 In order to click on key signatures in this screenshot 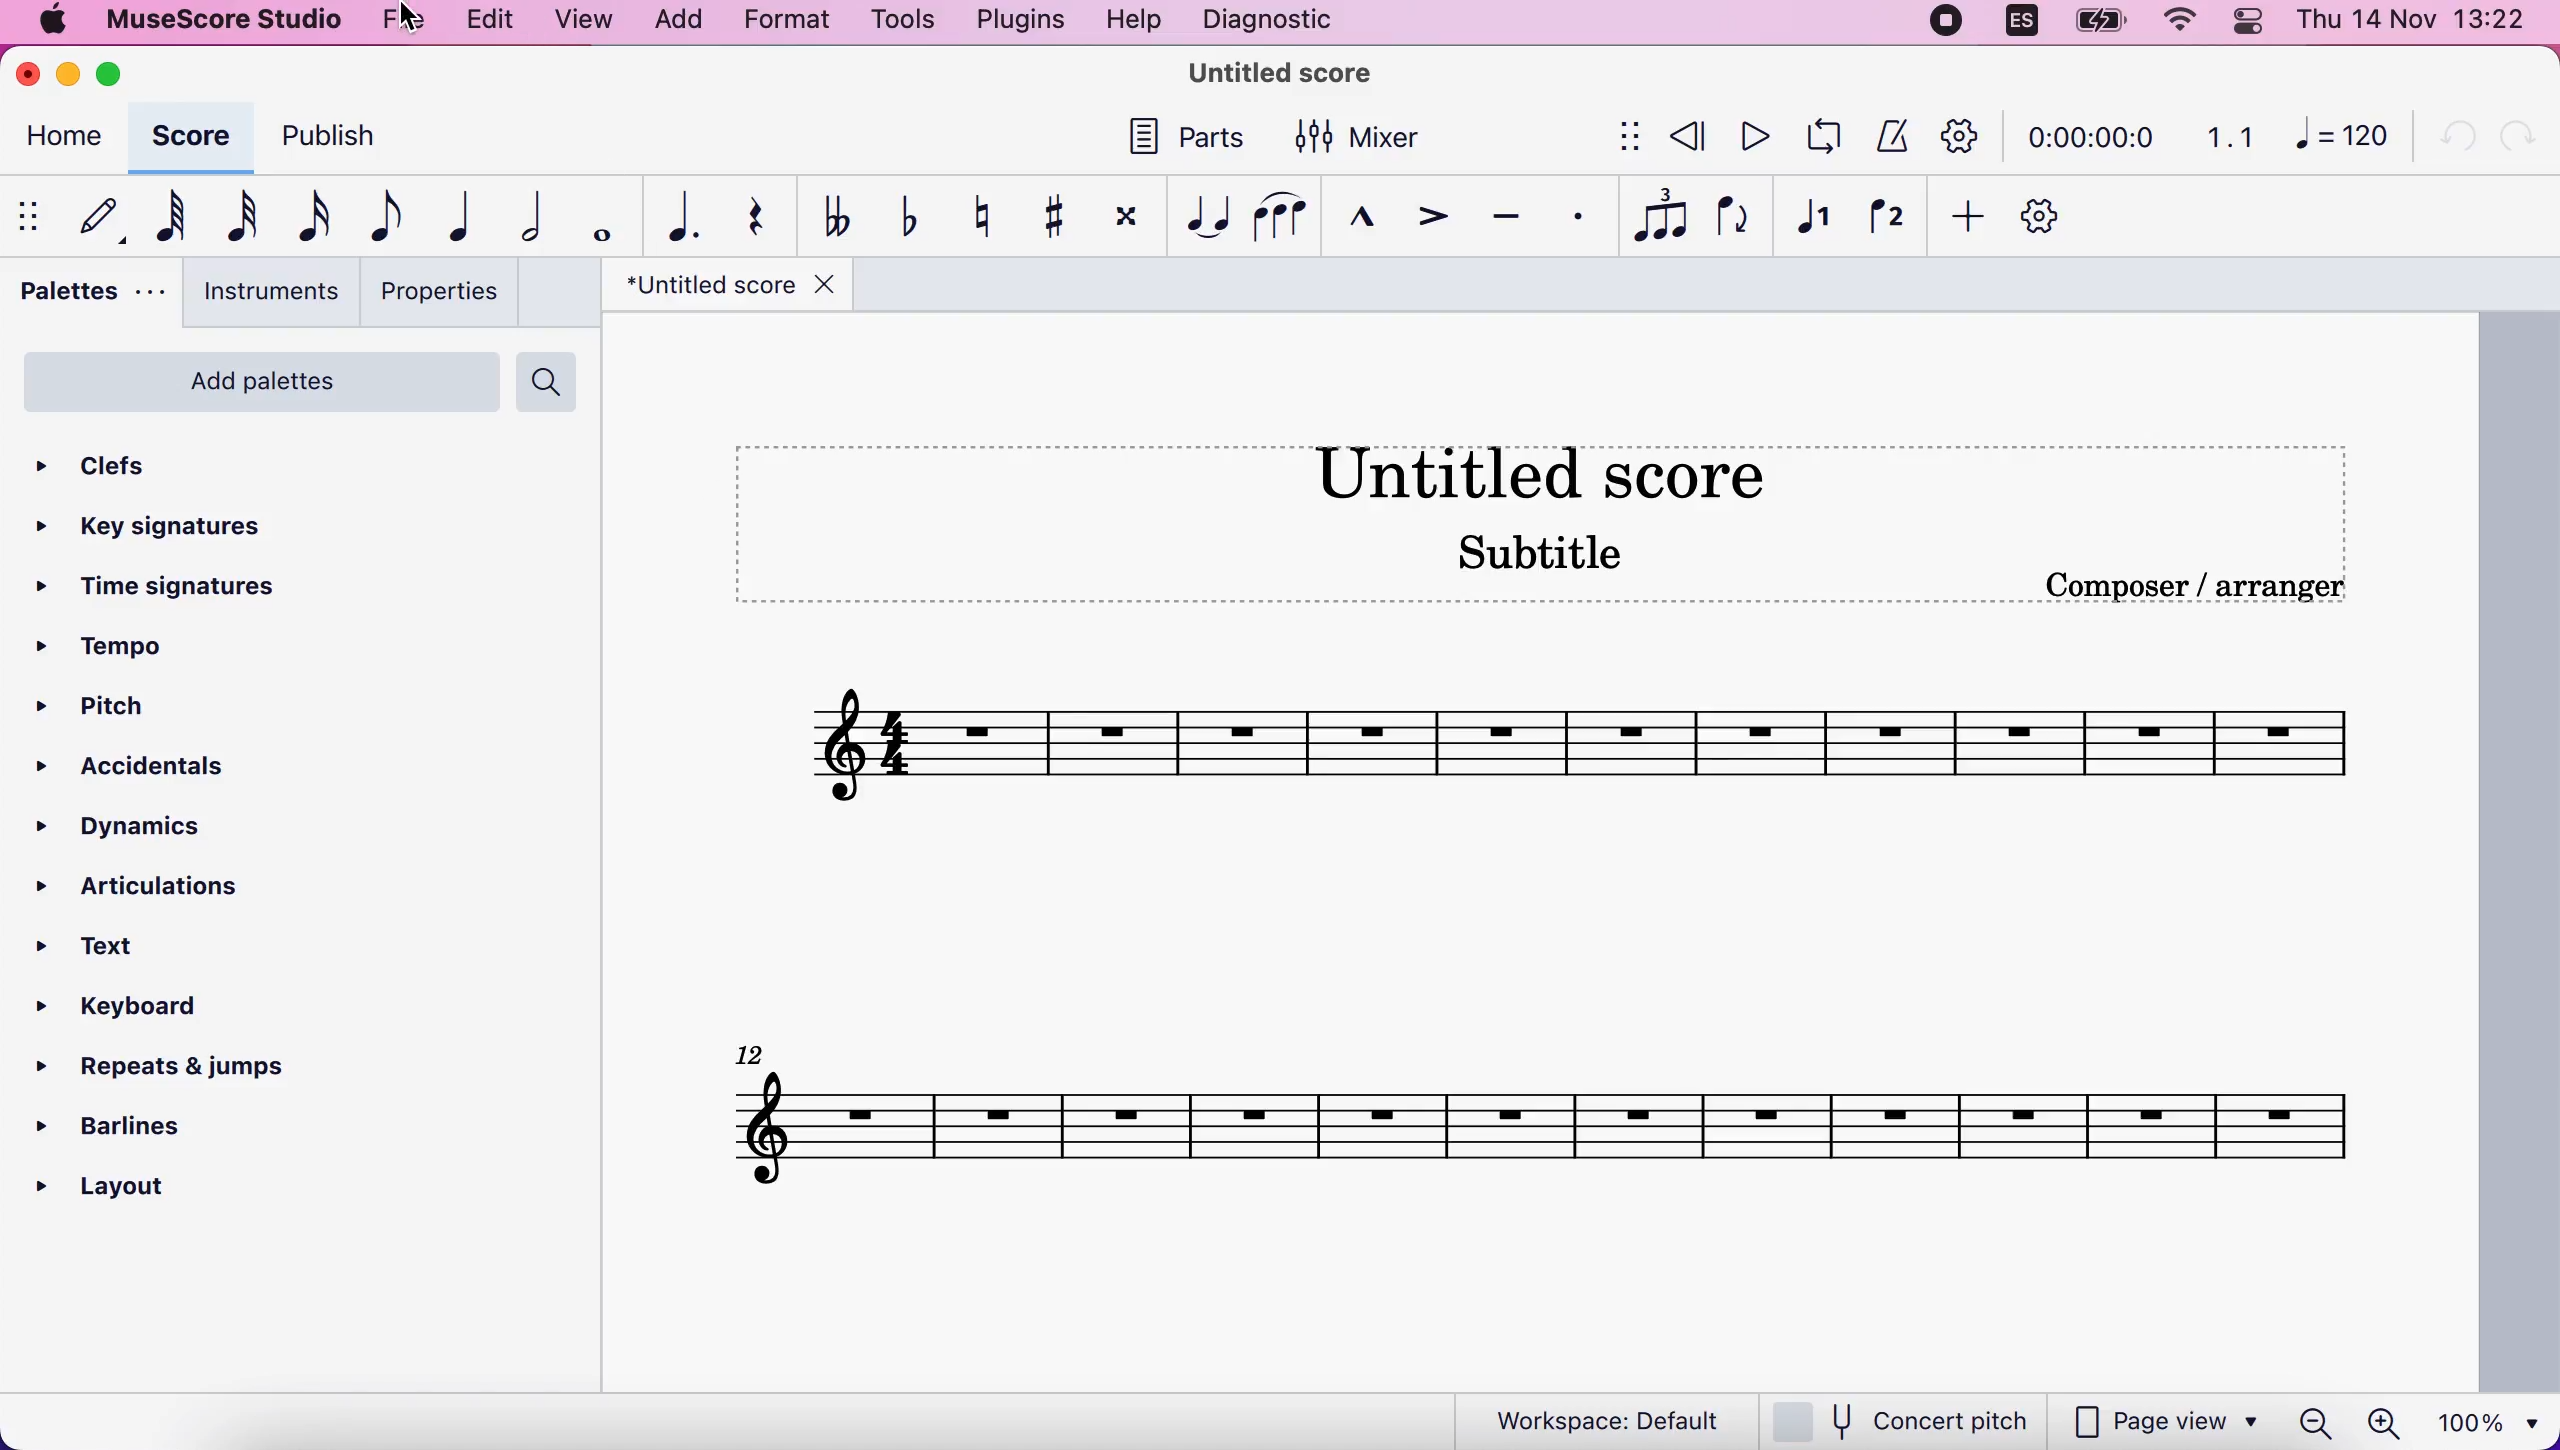, I will do `click(166, 529)`.